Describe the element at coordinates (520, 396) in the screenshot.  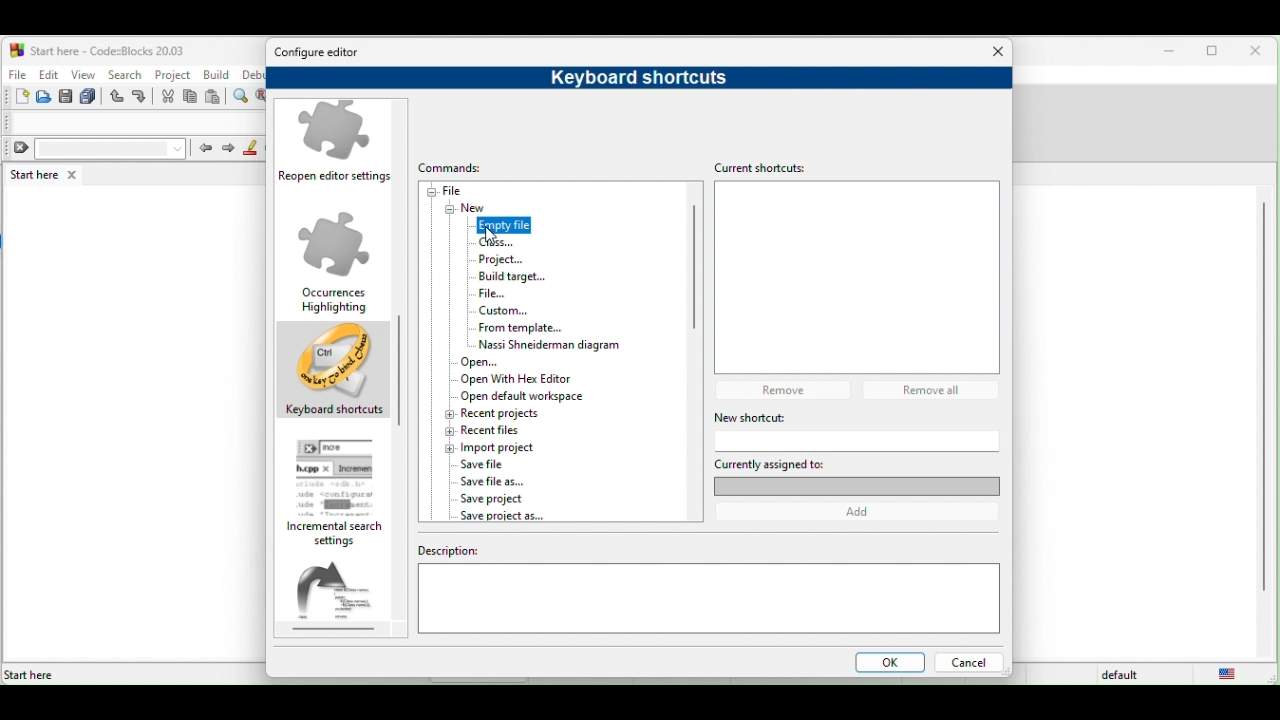
I see `open default workspace` at that location.